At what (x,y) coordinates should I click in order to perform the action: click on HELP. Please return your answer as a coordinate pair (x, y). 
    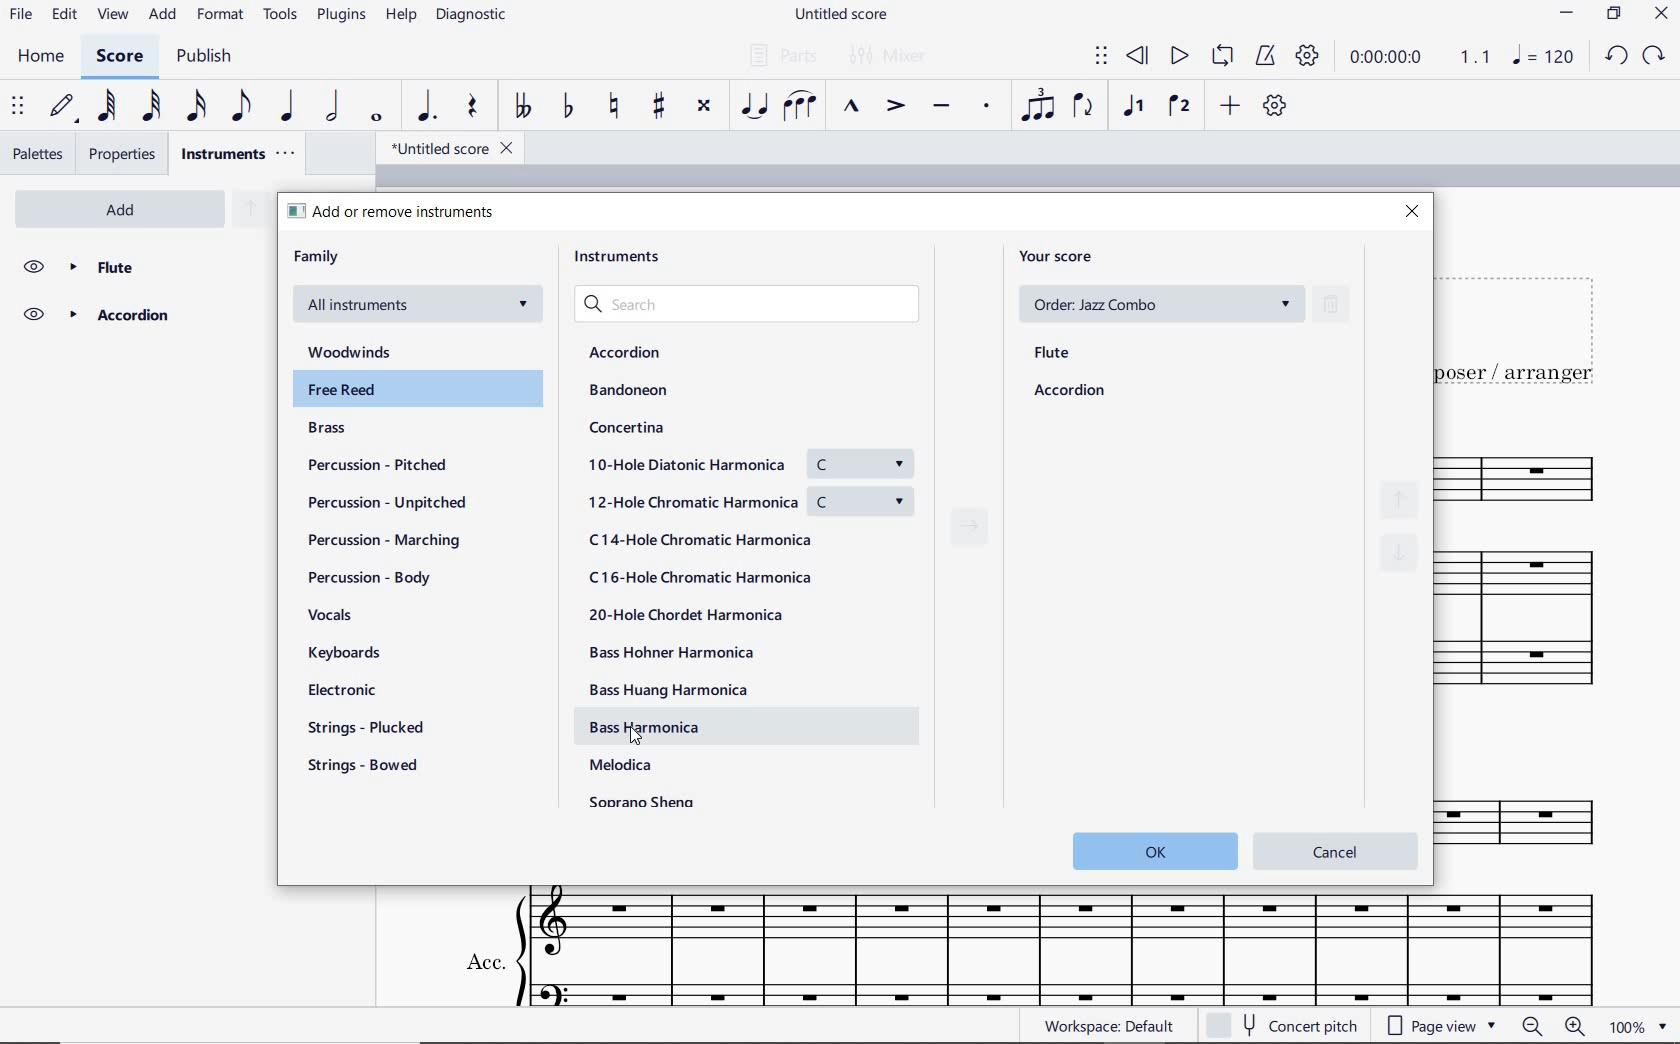
    Looking at the image, I should click on (402, 16).